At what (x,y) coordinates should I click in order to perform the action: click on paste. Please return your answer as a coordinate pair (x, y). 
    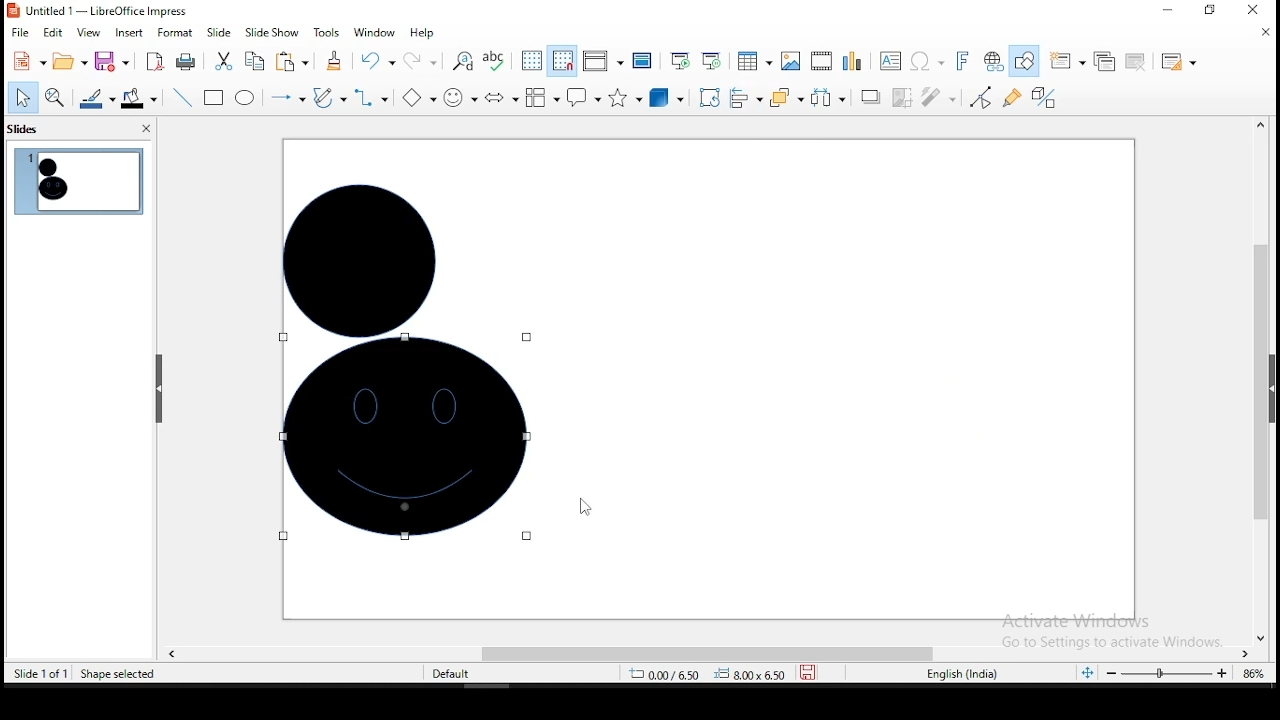
    Looking at the image, I should click on (292, 63).